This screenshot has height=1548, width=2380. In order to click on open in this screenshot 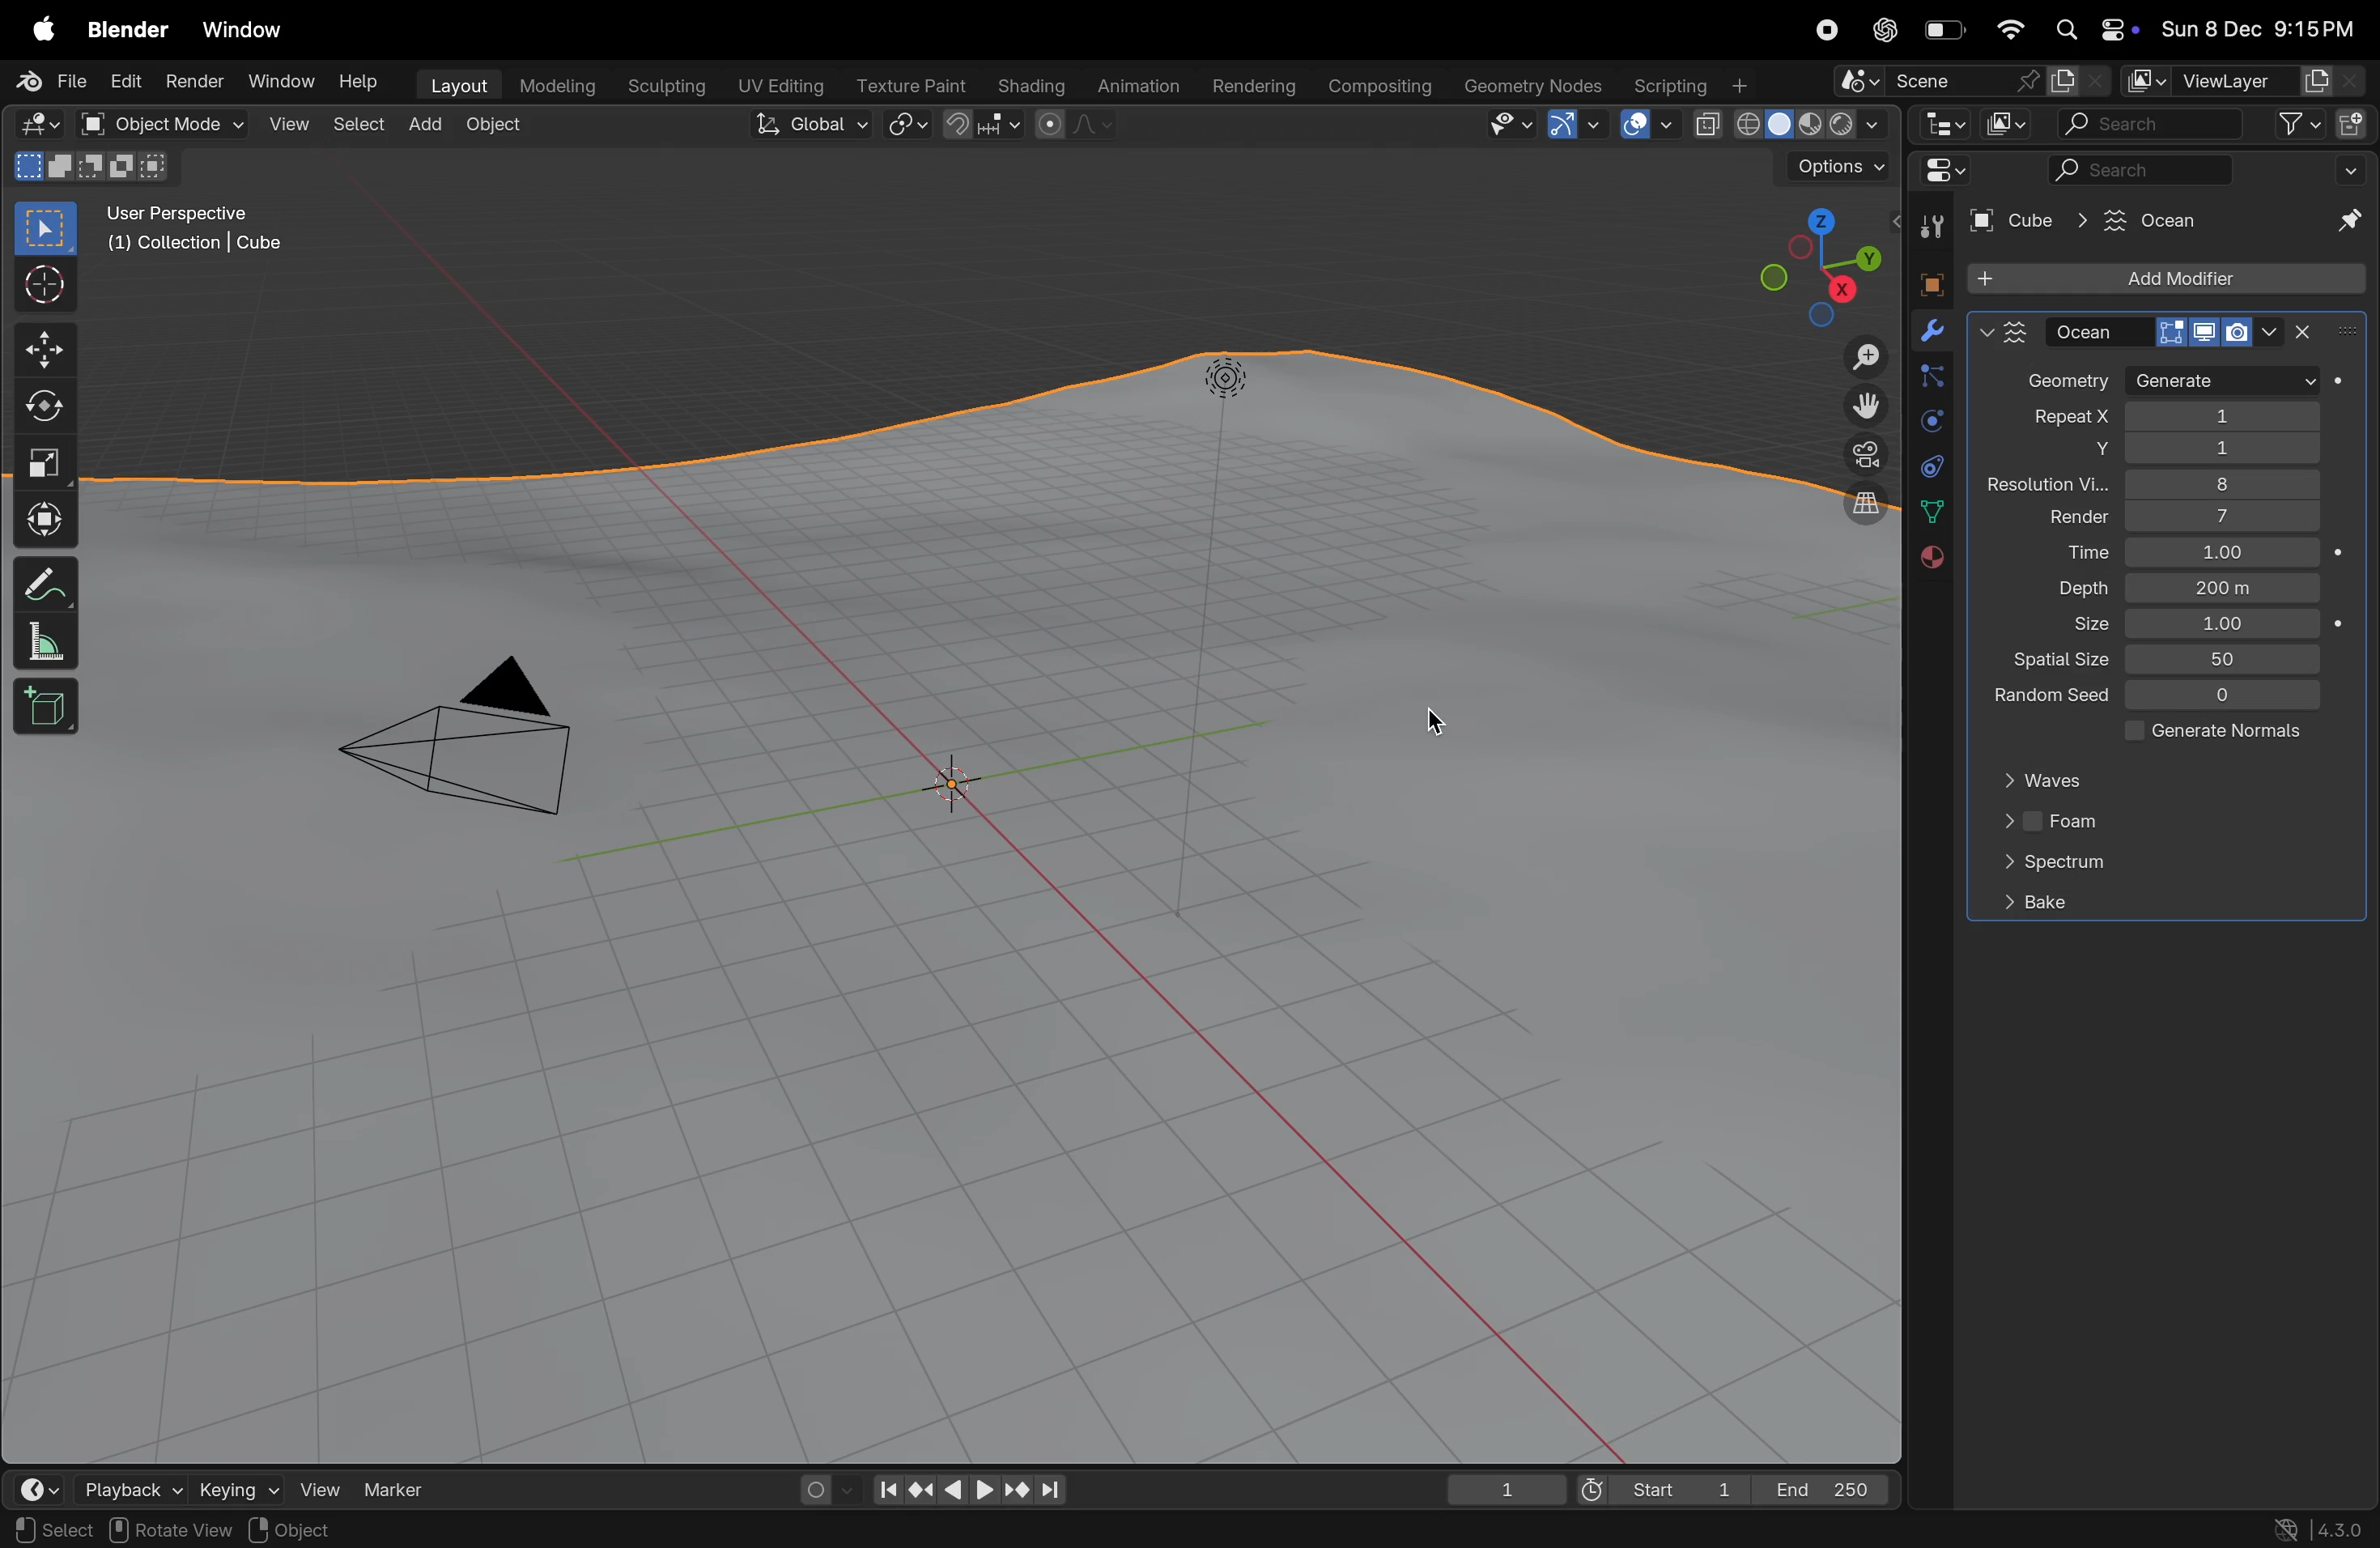, I will do `click(91, 124)`.